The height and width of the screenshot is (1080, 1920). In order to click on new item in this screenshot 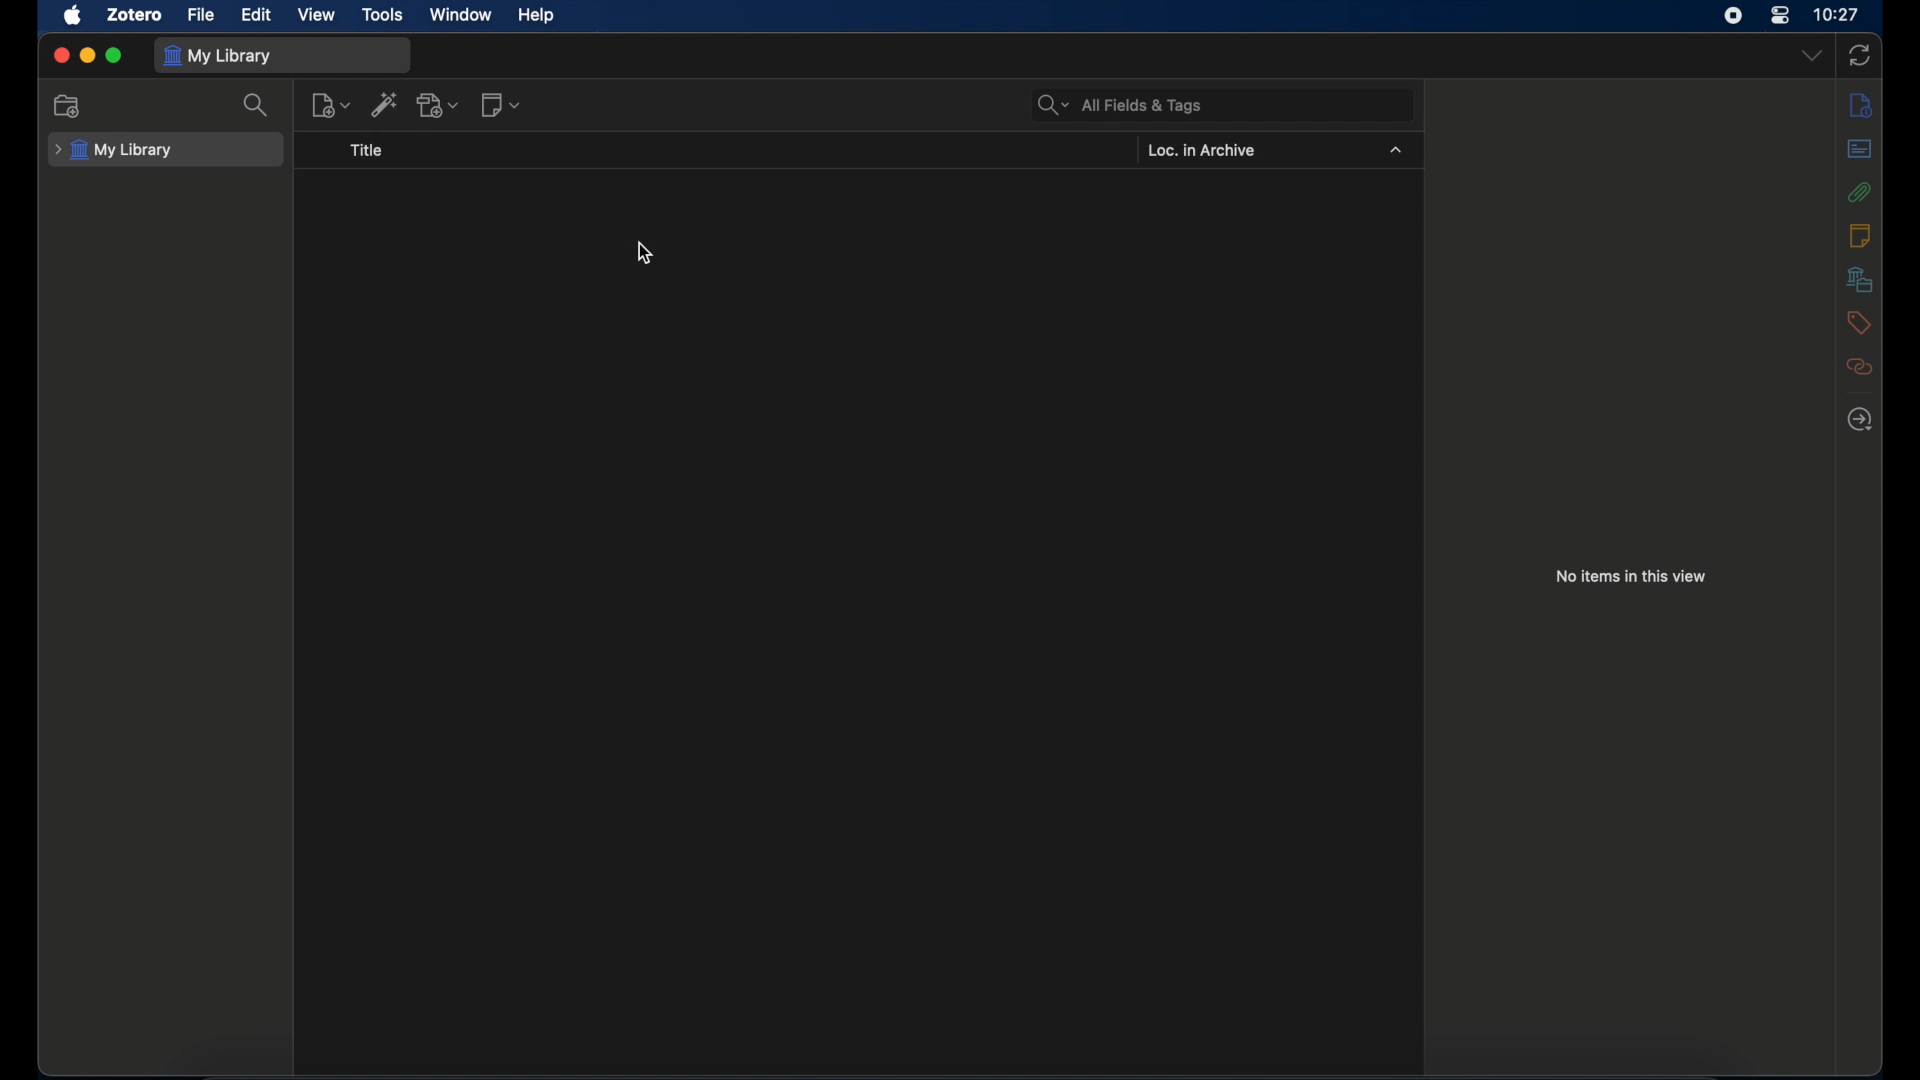, I will do `click(330, 106)`.